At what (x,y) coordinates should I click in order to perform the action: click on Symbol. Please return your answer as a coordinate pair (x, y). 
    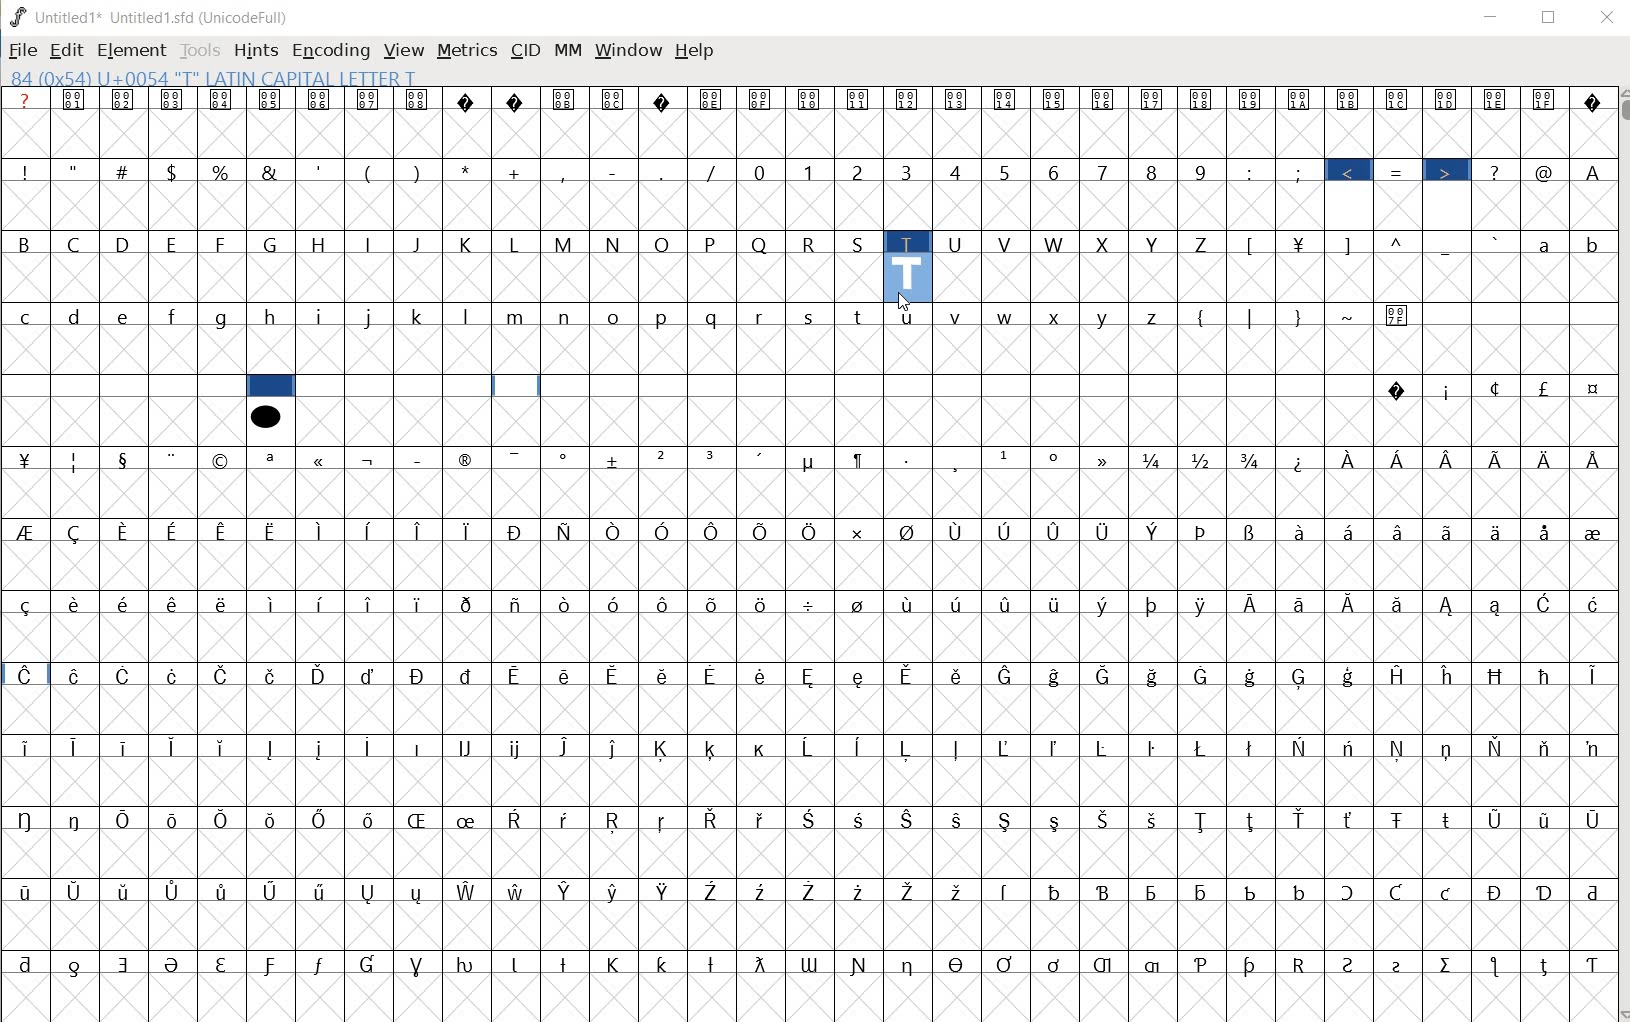
    Looking at the image, I should click on (1395, 893).